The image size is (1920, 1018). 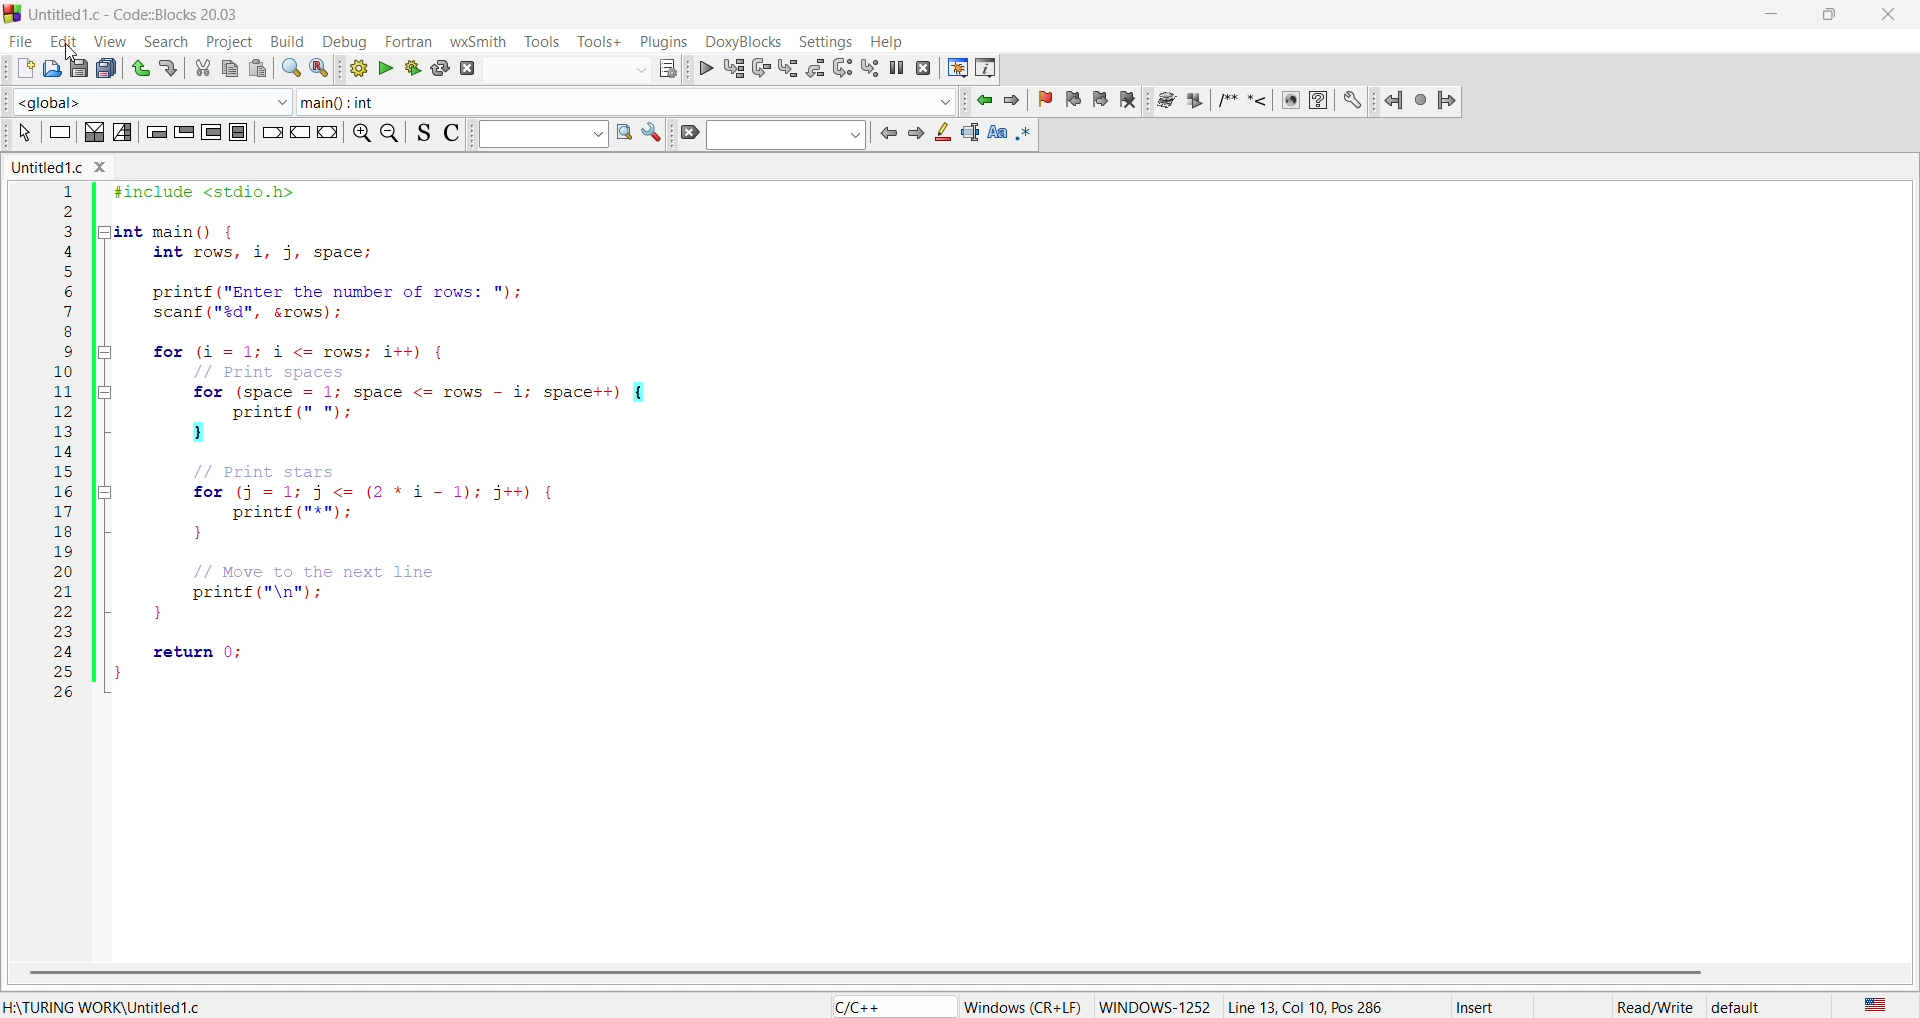 What do you see at coordinates (65, 40) in the screenshot?
I see `edit` at bounding box center [65, 40].